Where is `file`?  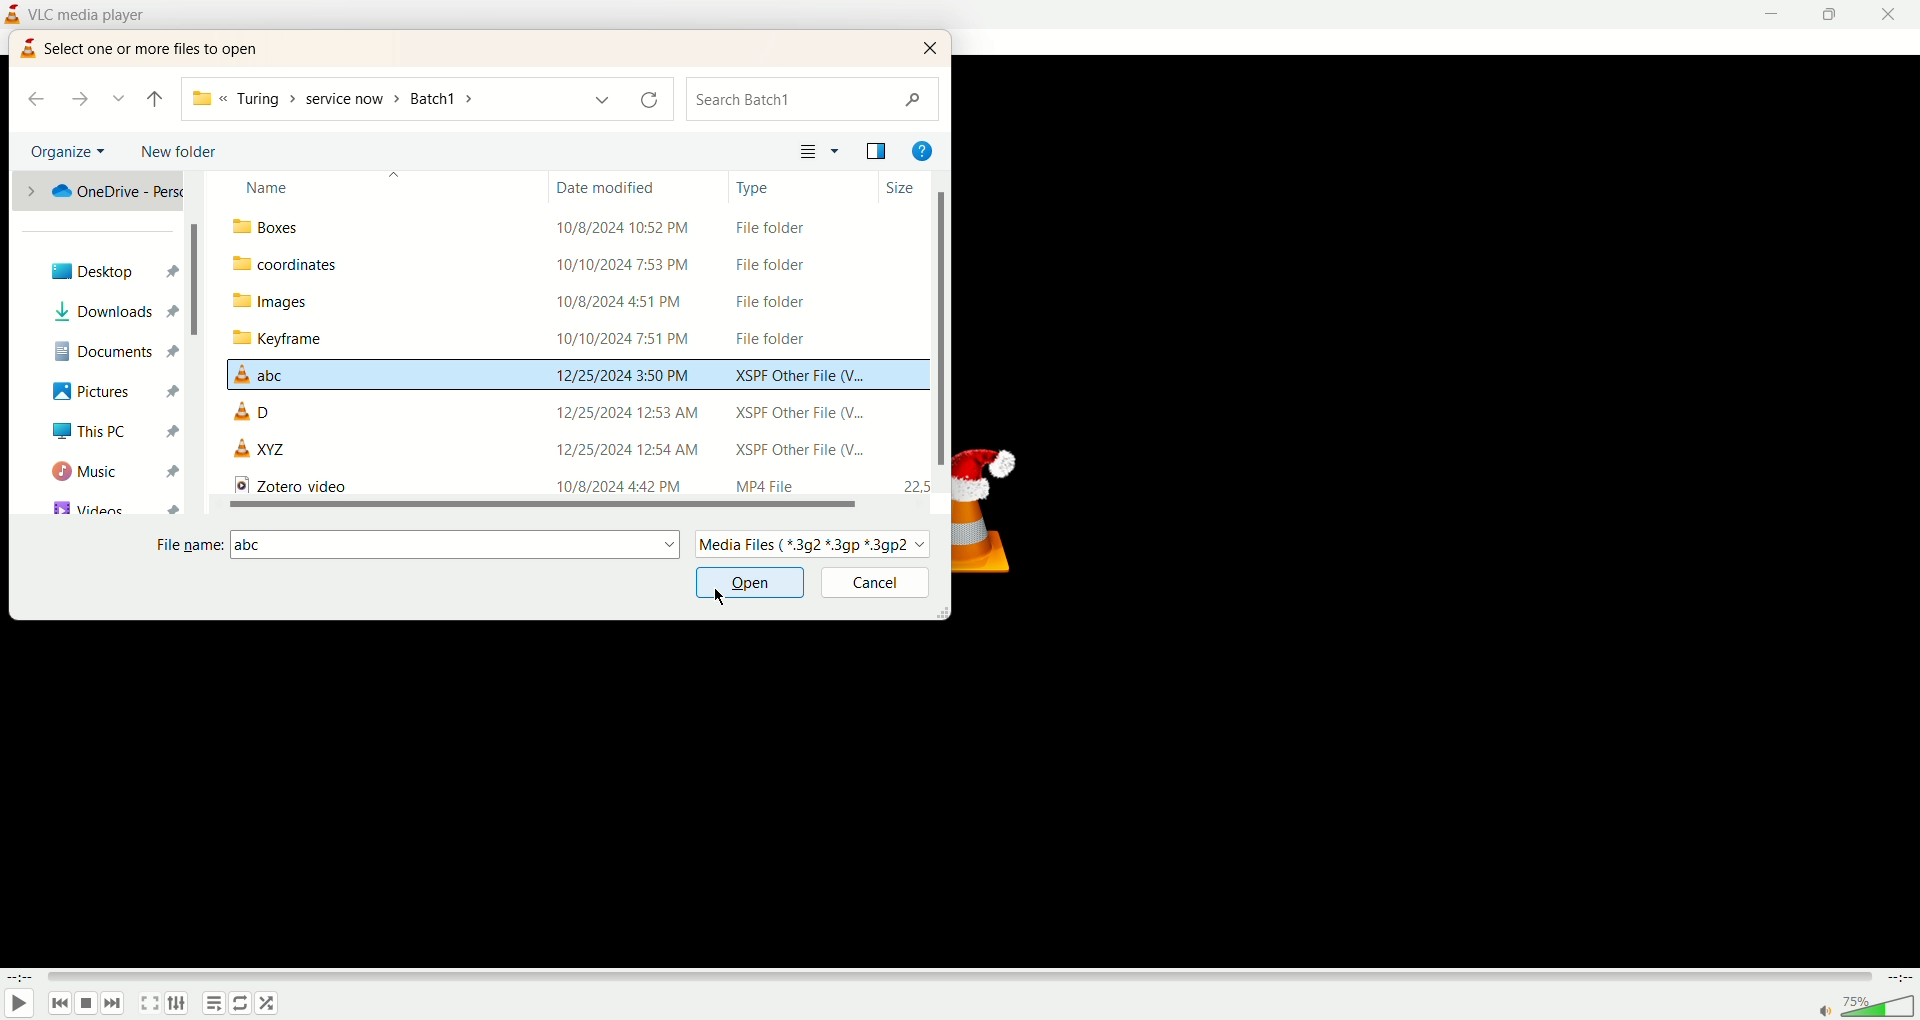
file is located at coordinates (573, 484).